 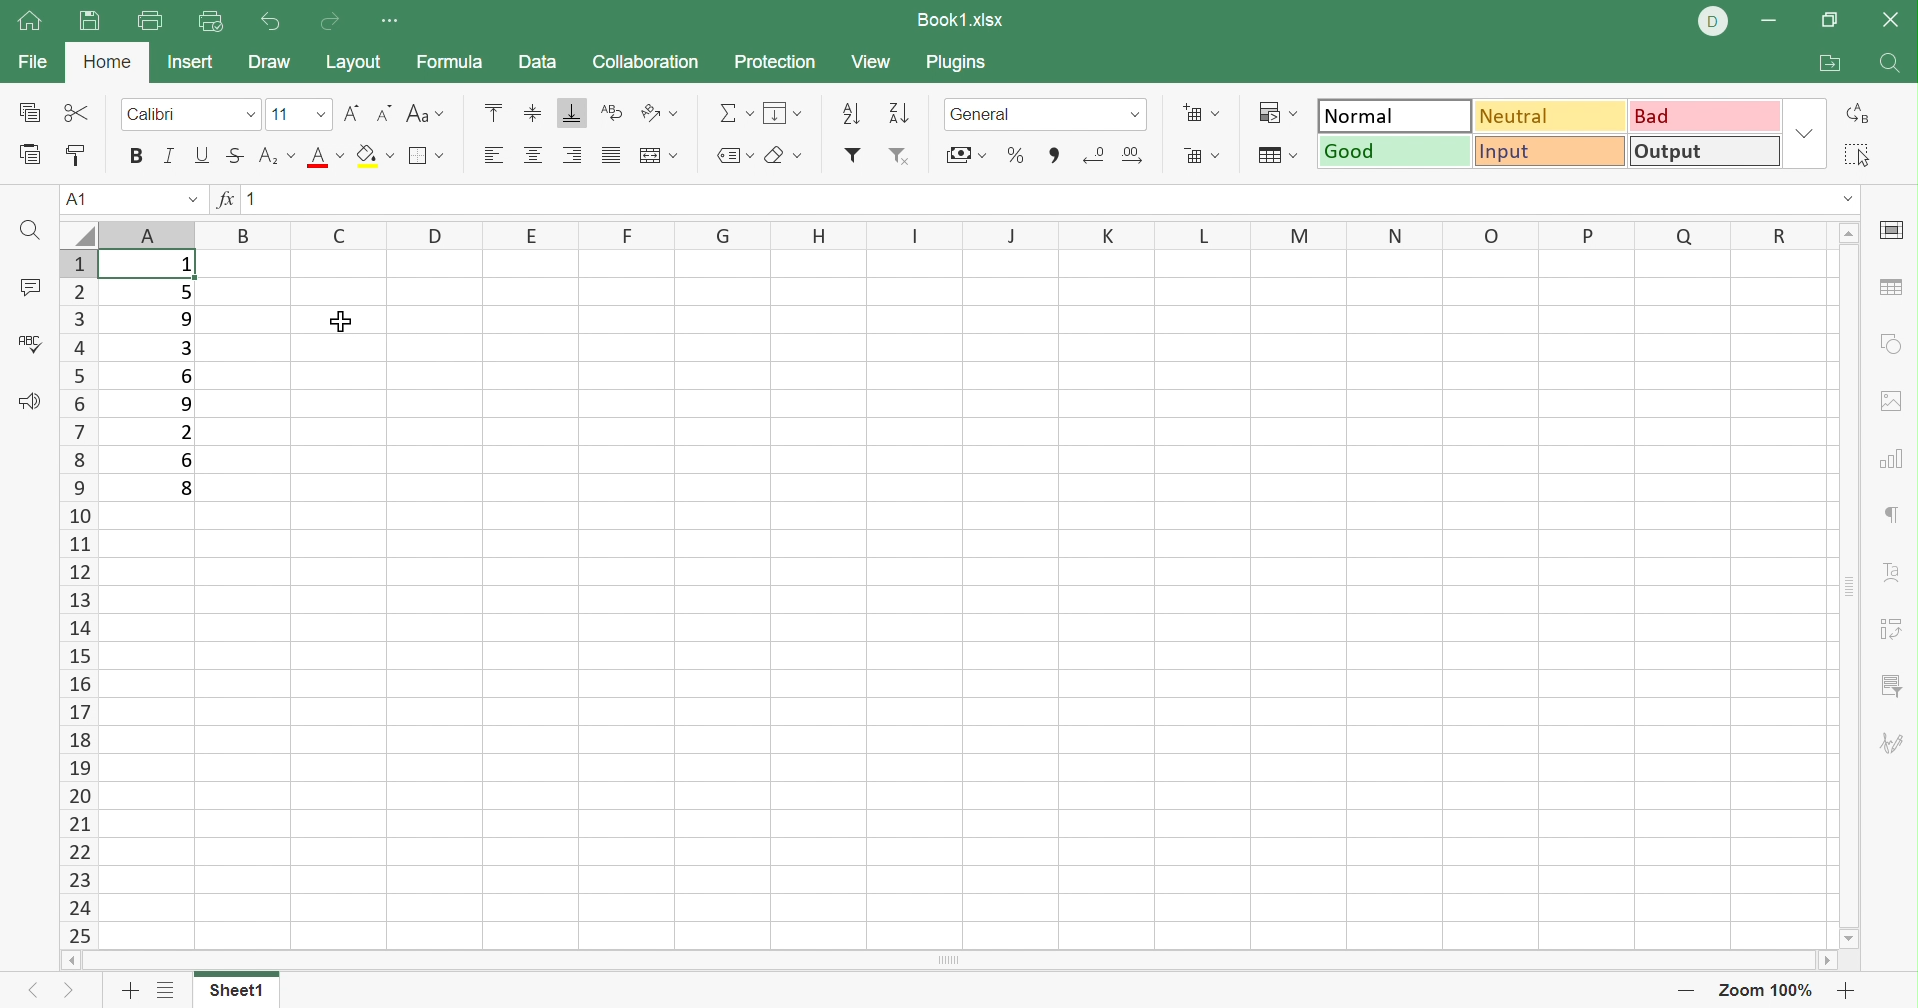 I want to click on Row numbers, so click(x=76, y=599).